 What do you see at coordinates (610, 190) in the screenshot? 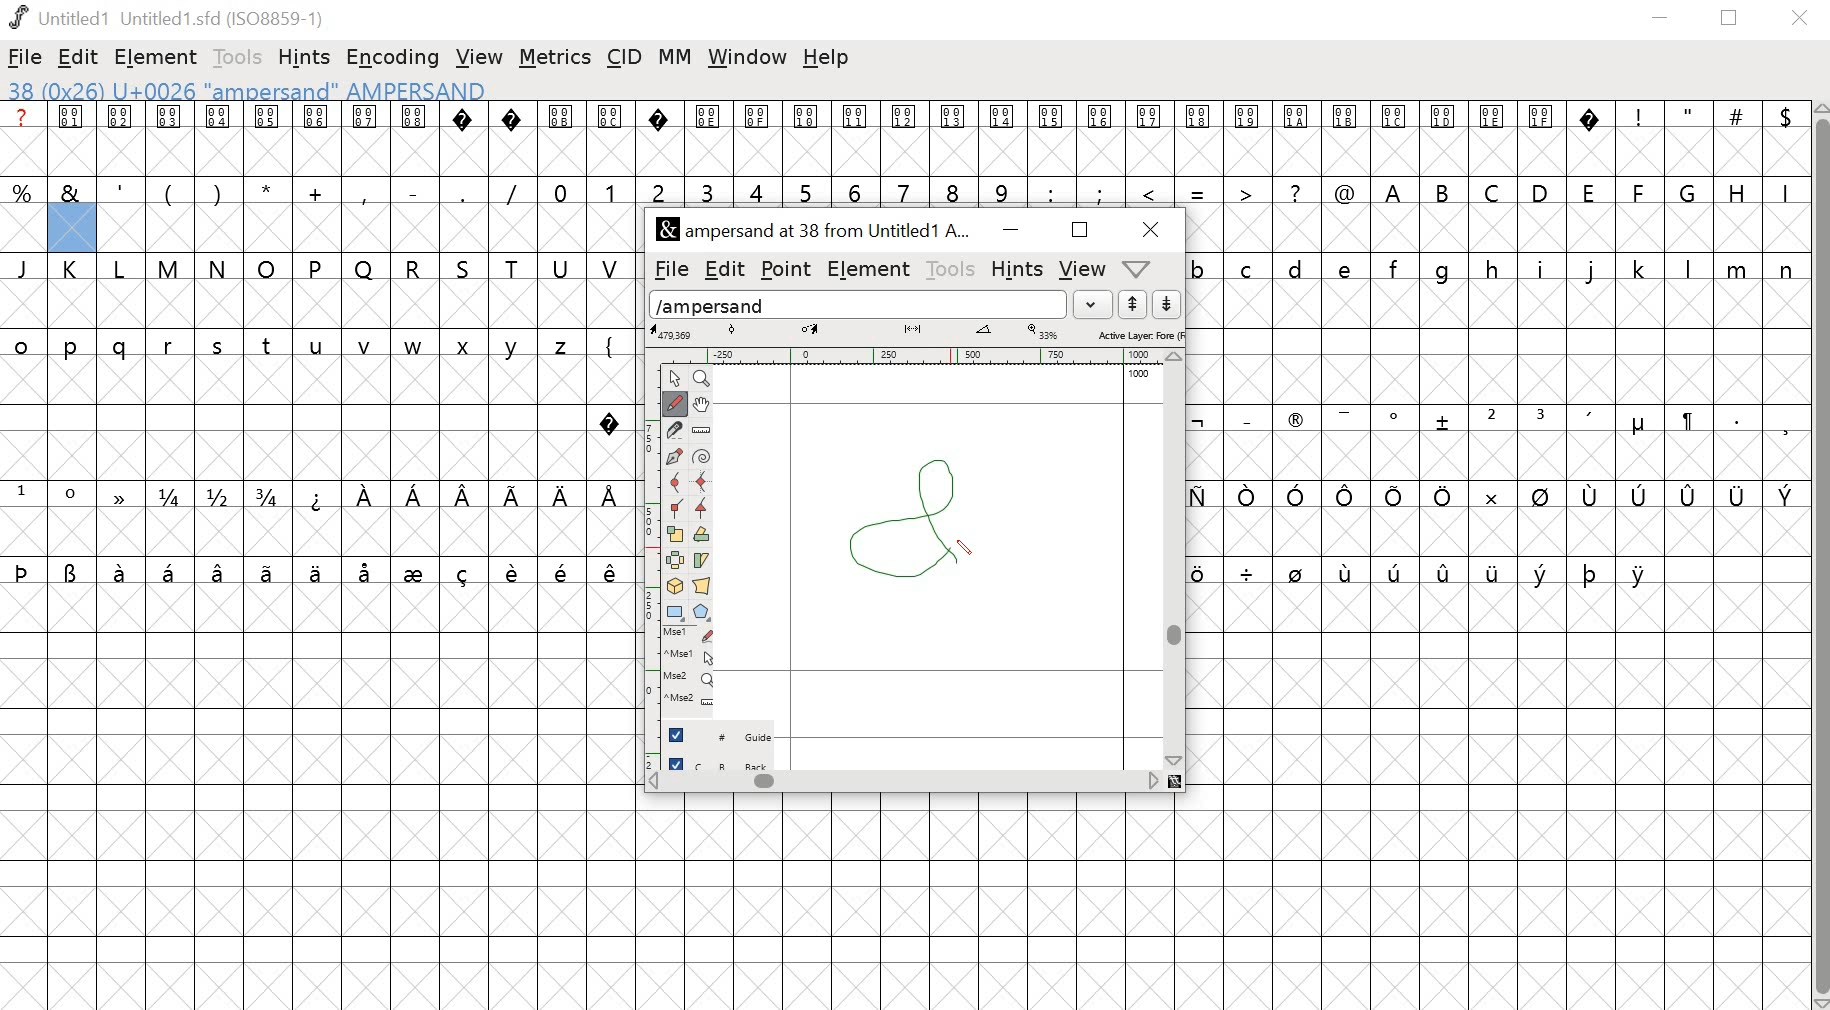
I see `1` at bounding box center [610, 190].